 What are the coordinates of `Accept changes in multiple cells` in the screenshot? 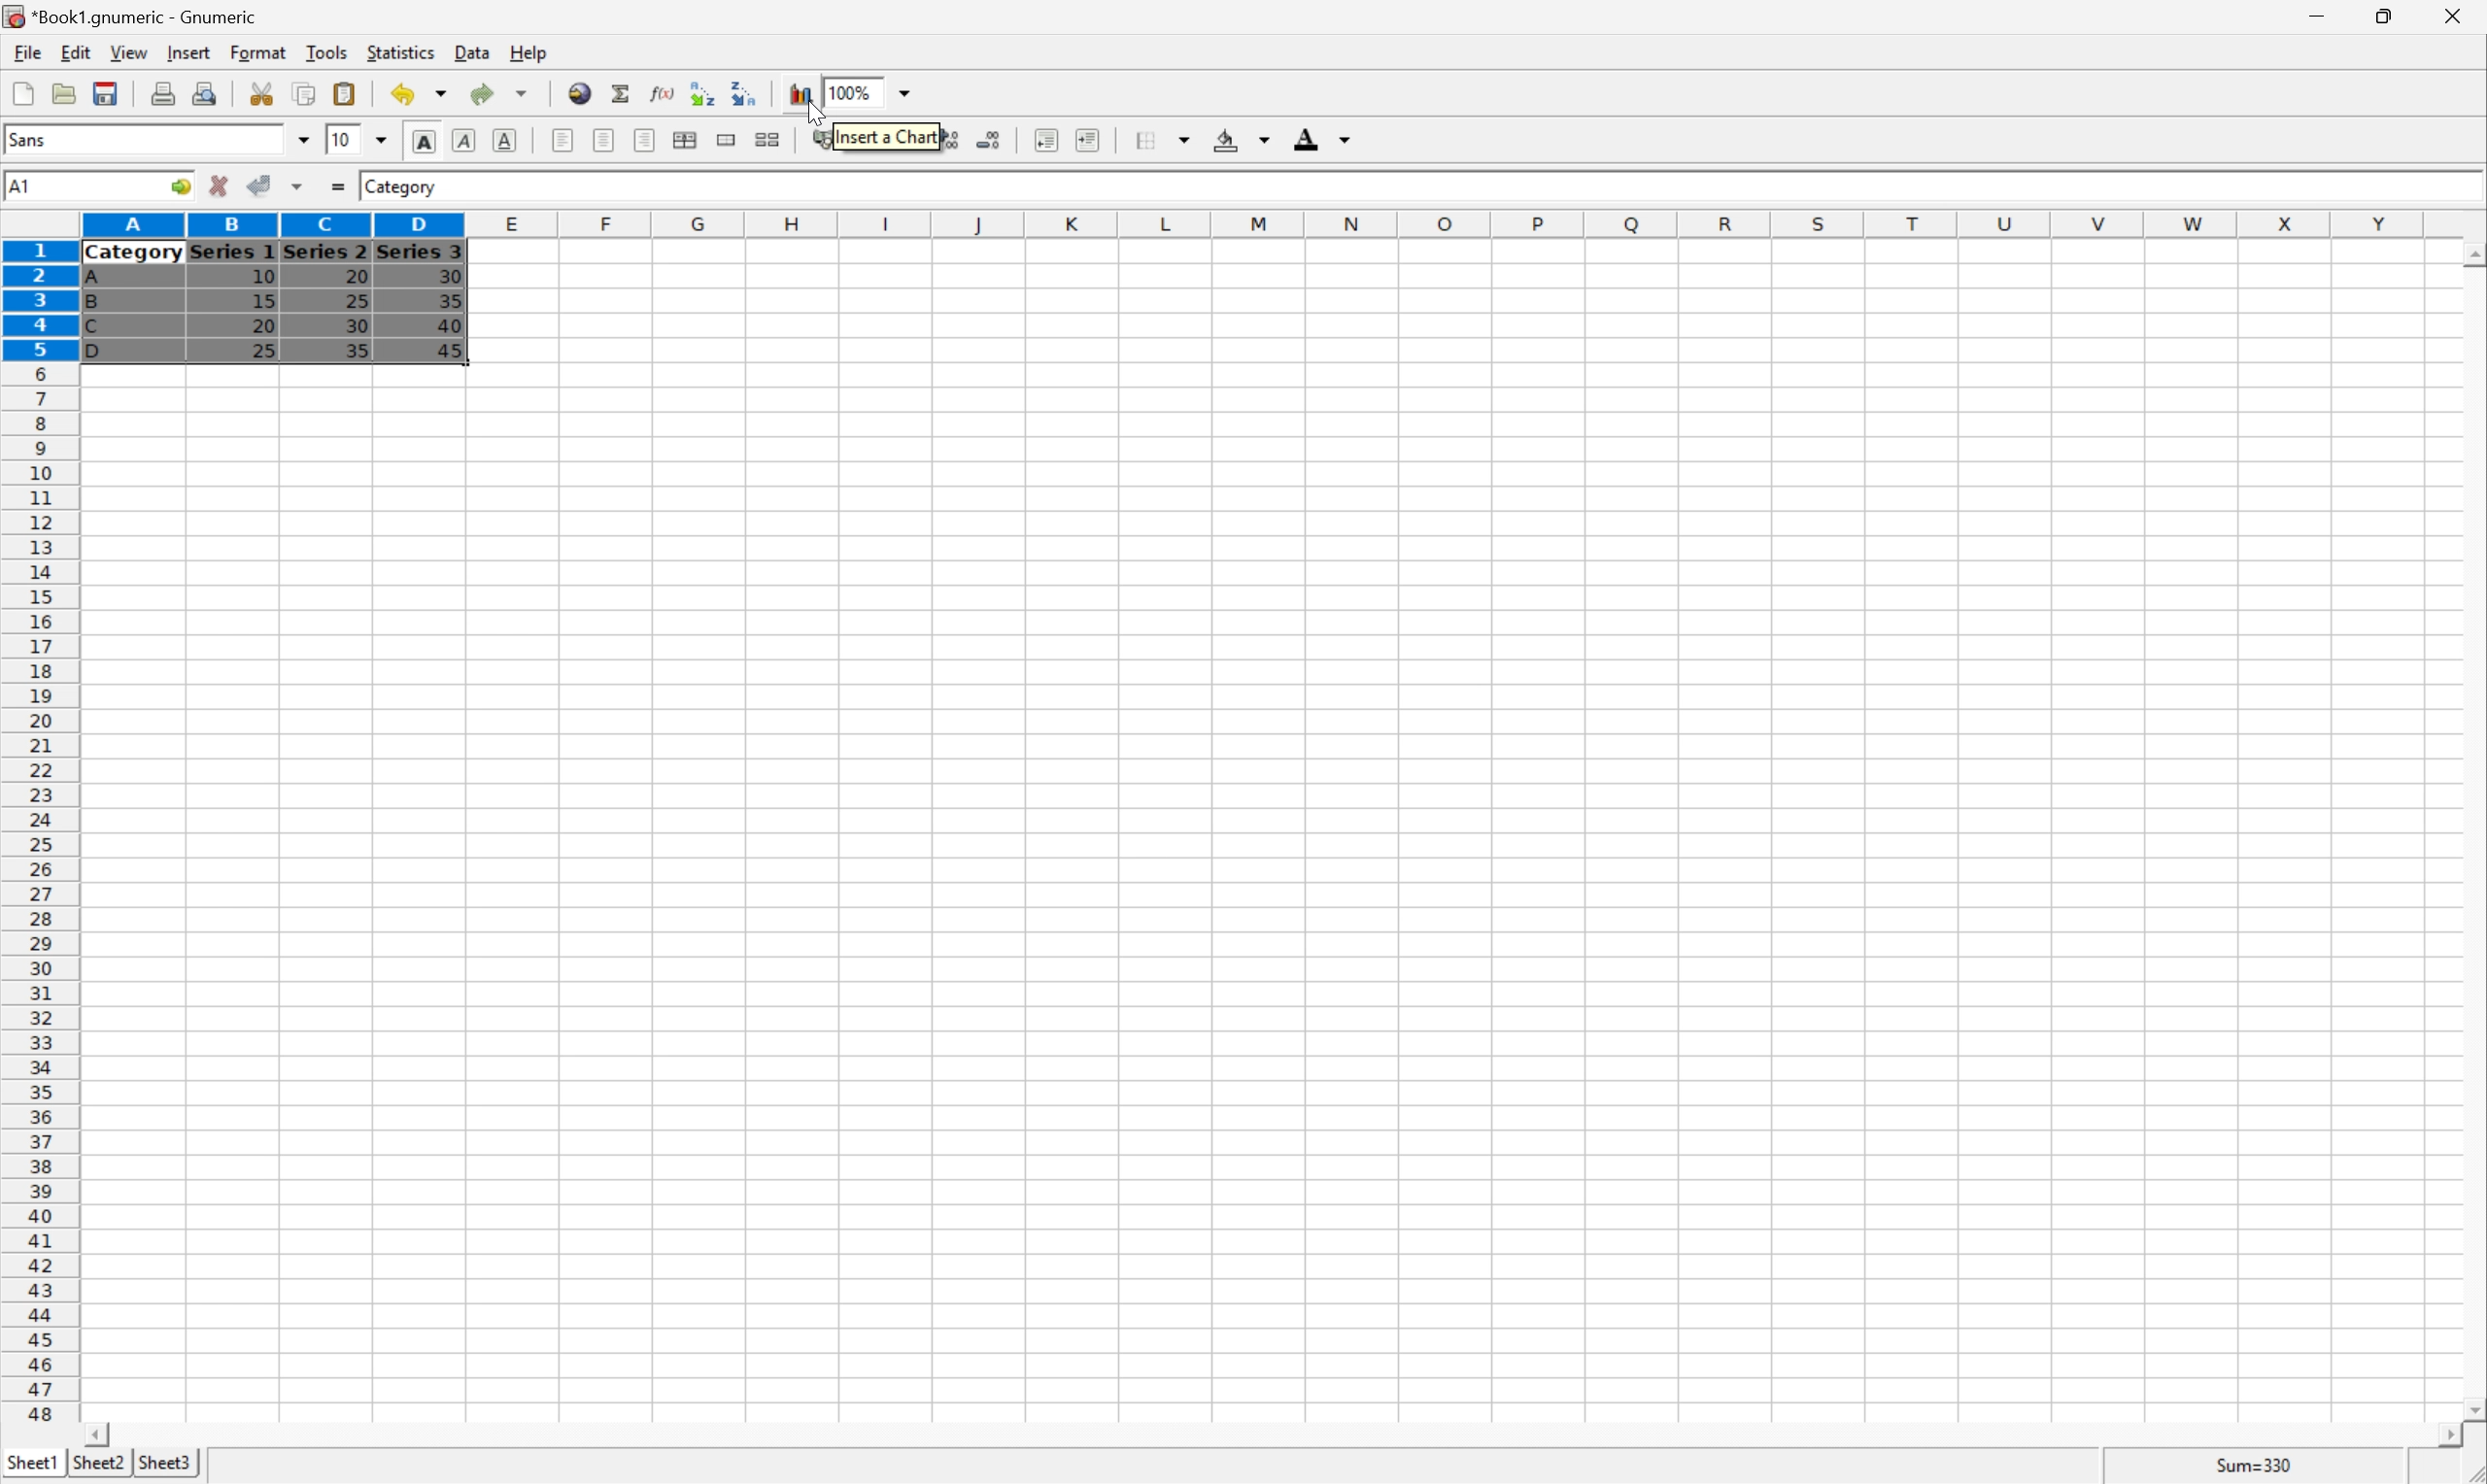 It's located at (296, 186).